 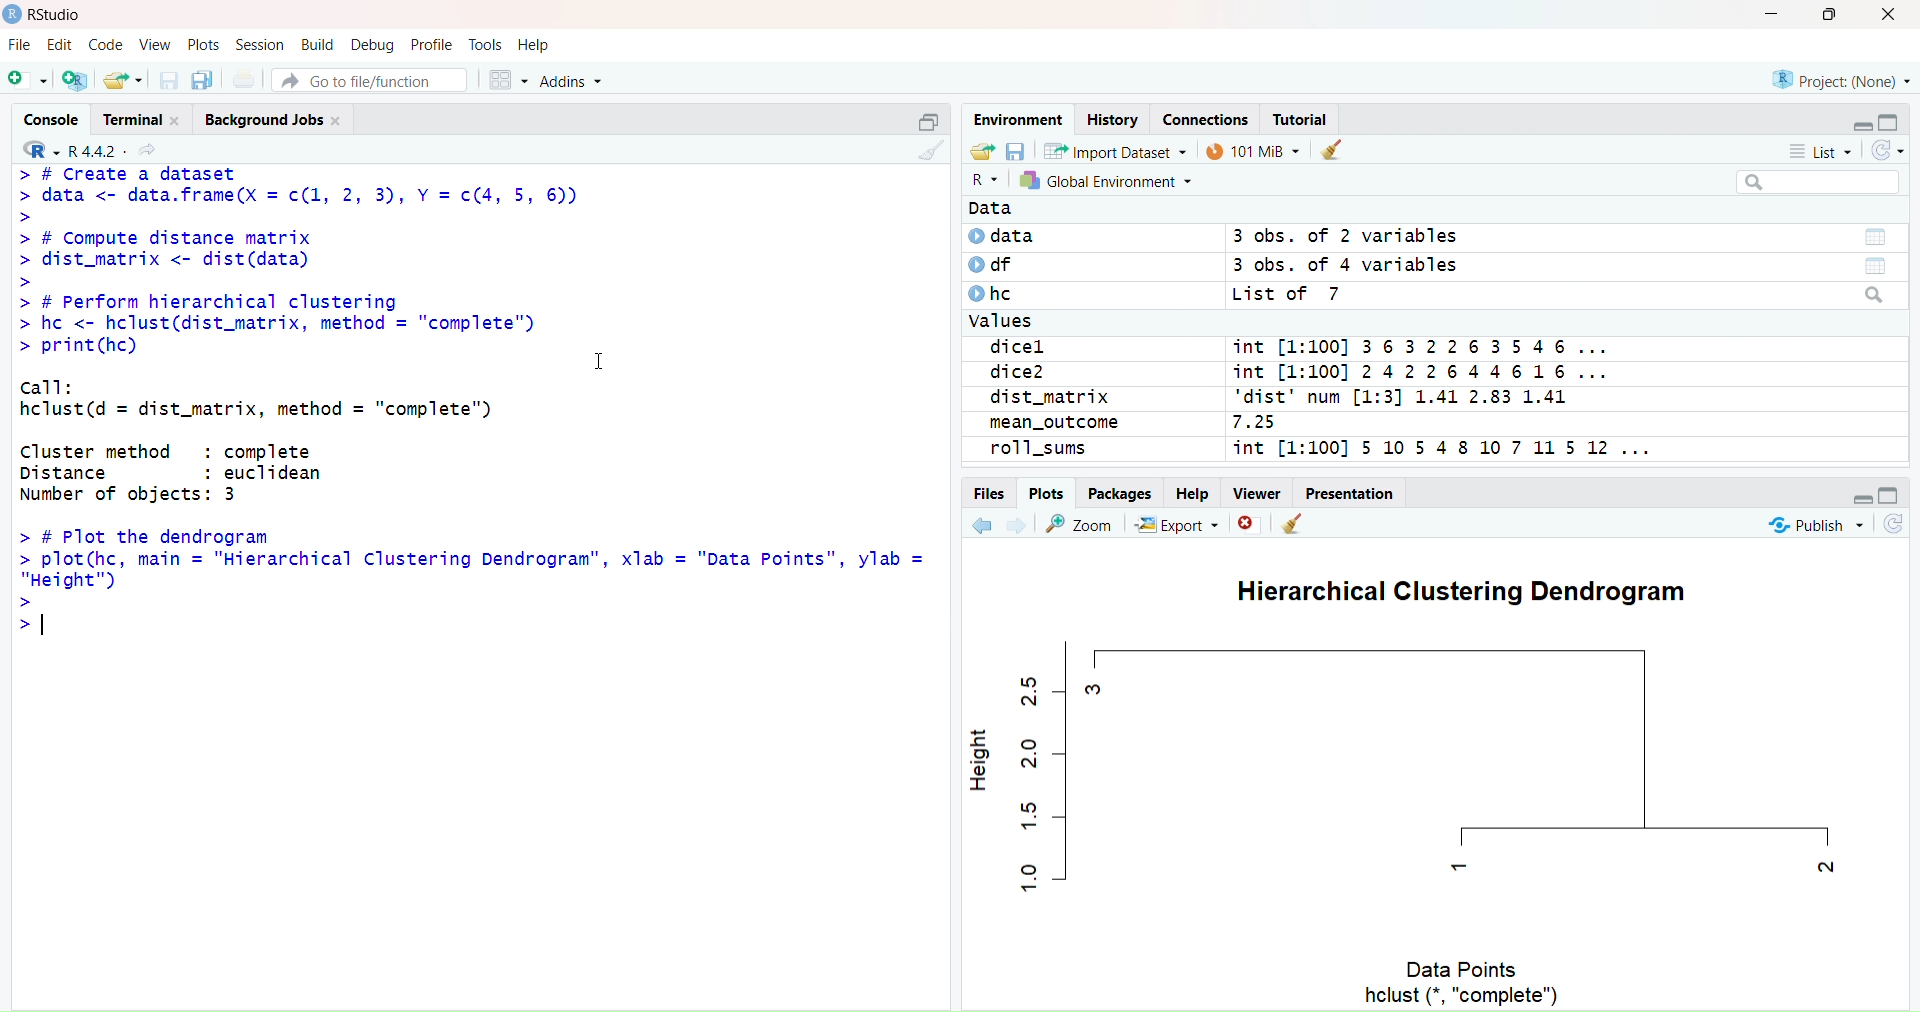 What do you see at coordinates (1894, 150) in the screenshot?
I see `Refresh the list of objects in the environment` at bounding box center [1894, 150].